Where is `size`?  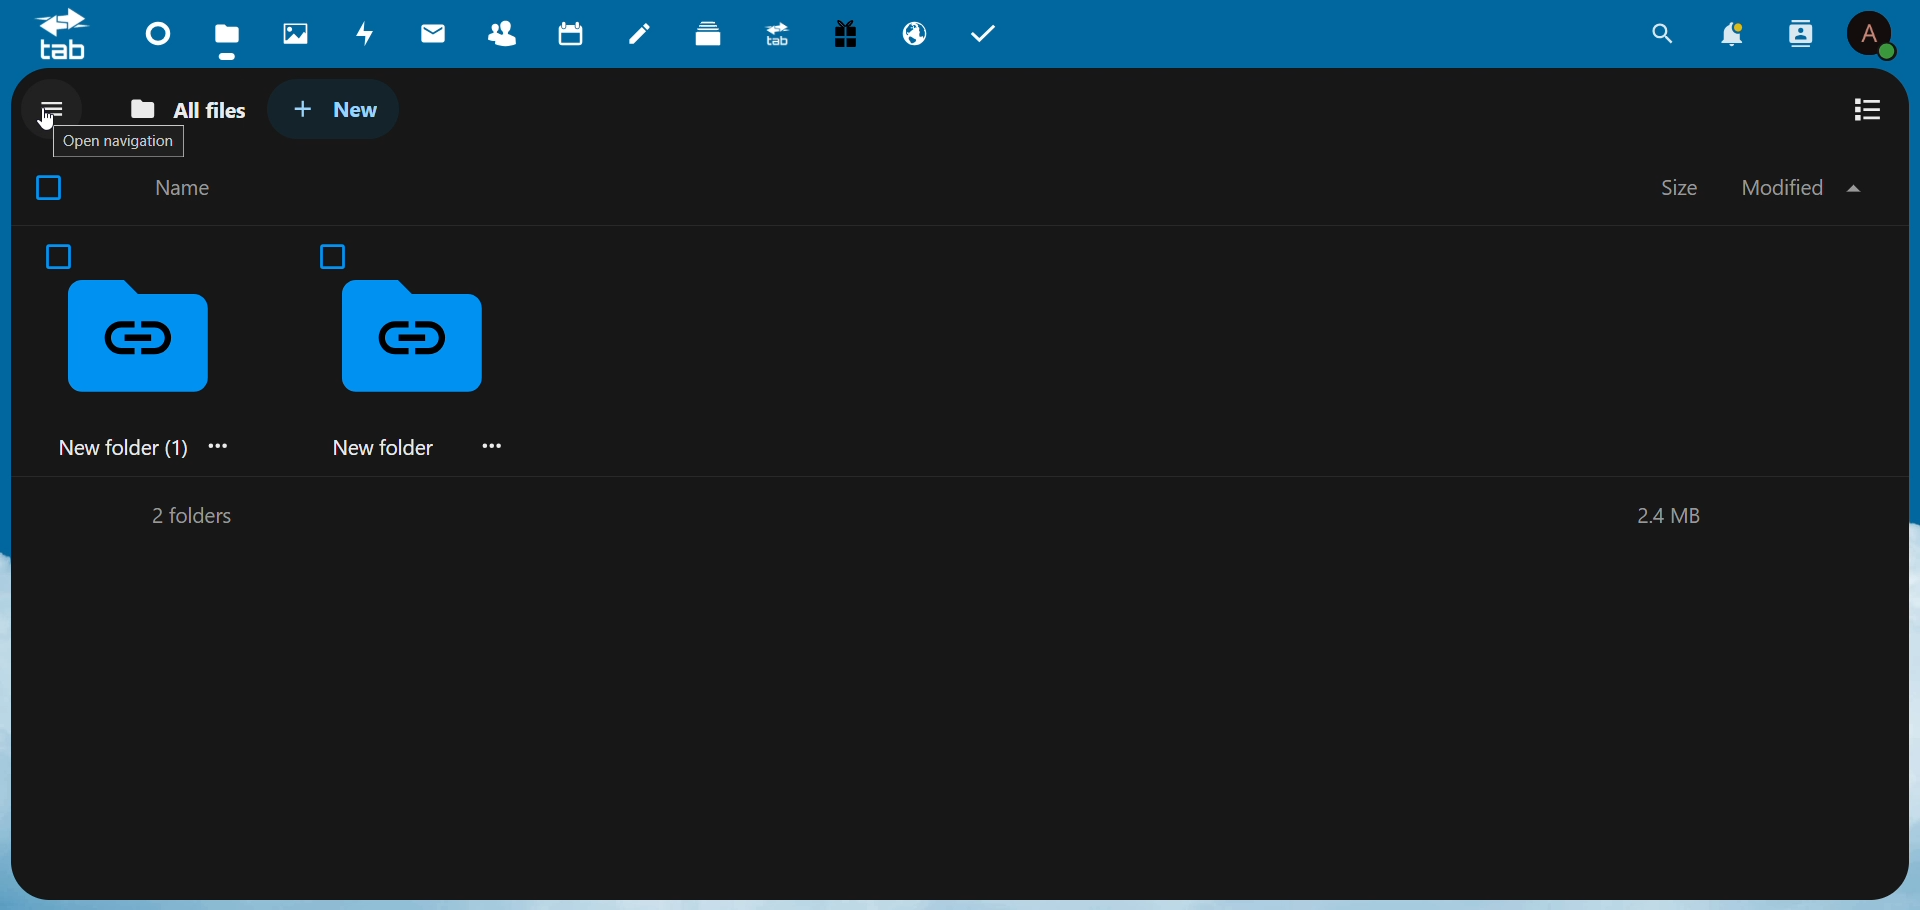
size is located at coordinates (1683, 185).